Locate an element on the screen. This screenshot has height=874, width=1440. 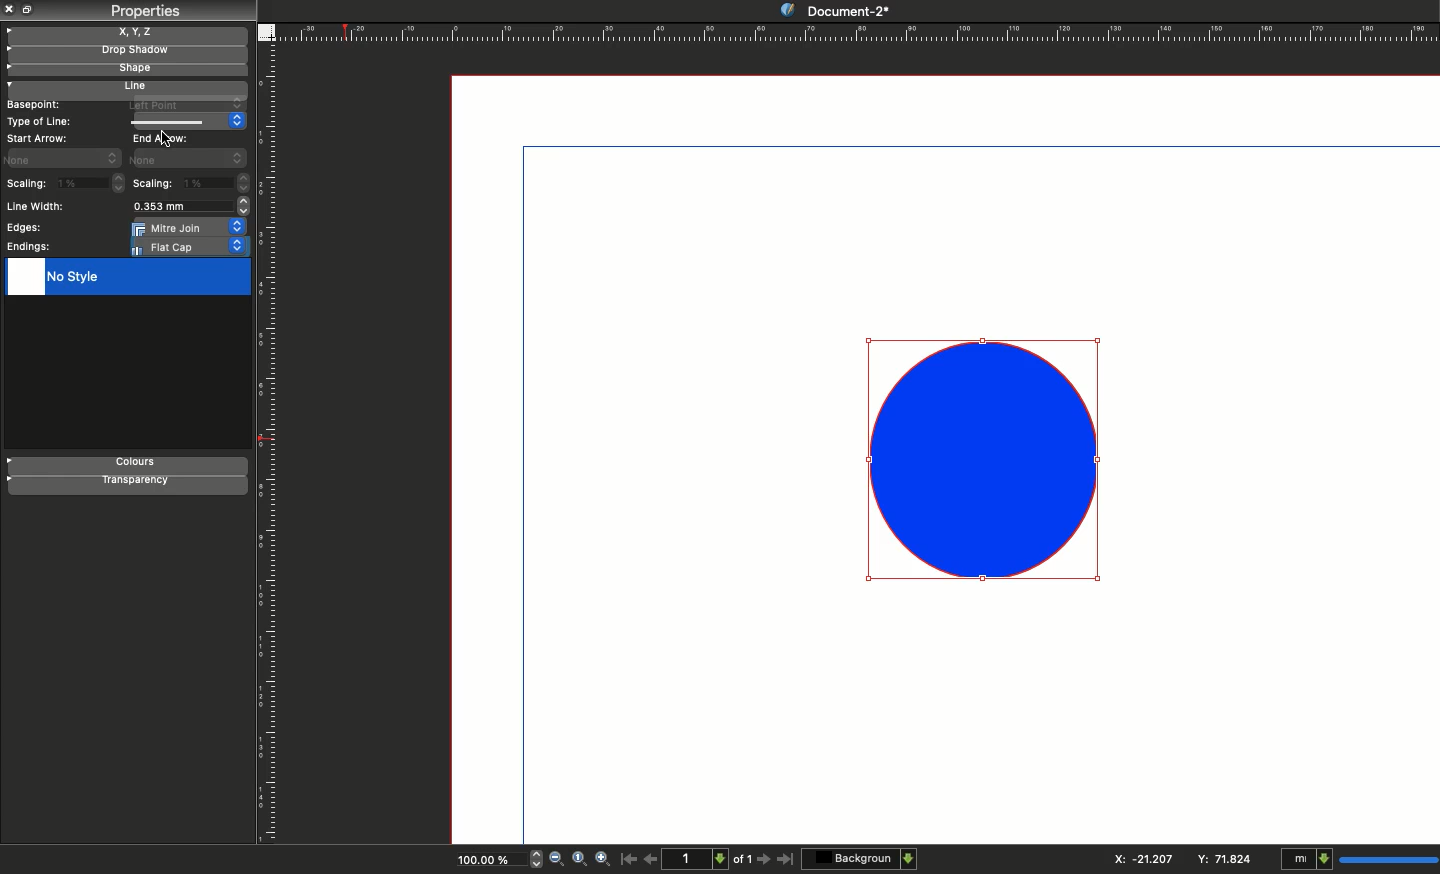
Properties is located at coordinates (144, 11).